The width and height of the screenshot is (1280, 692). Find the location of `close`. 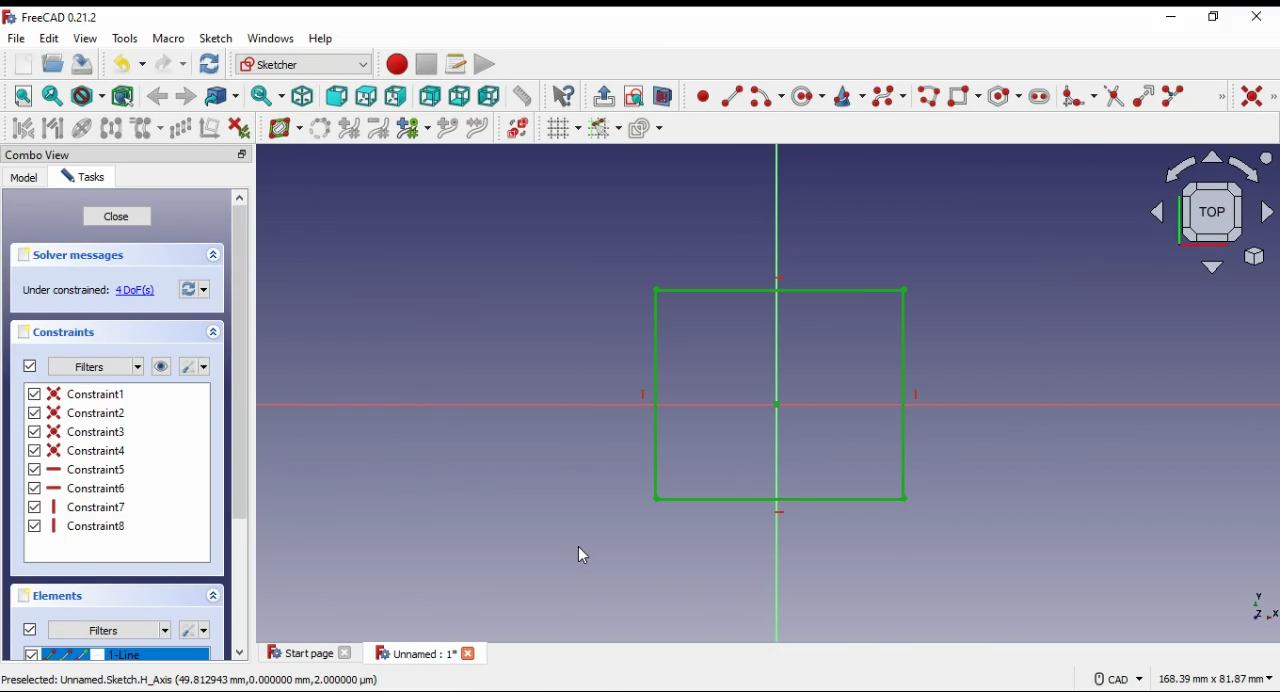

close is located at coordinates (117, 217).